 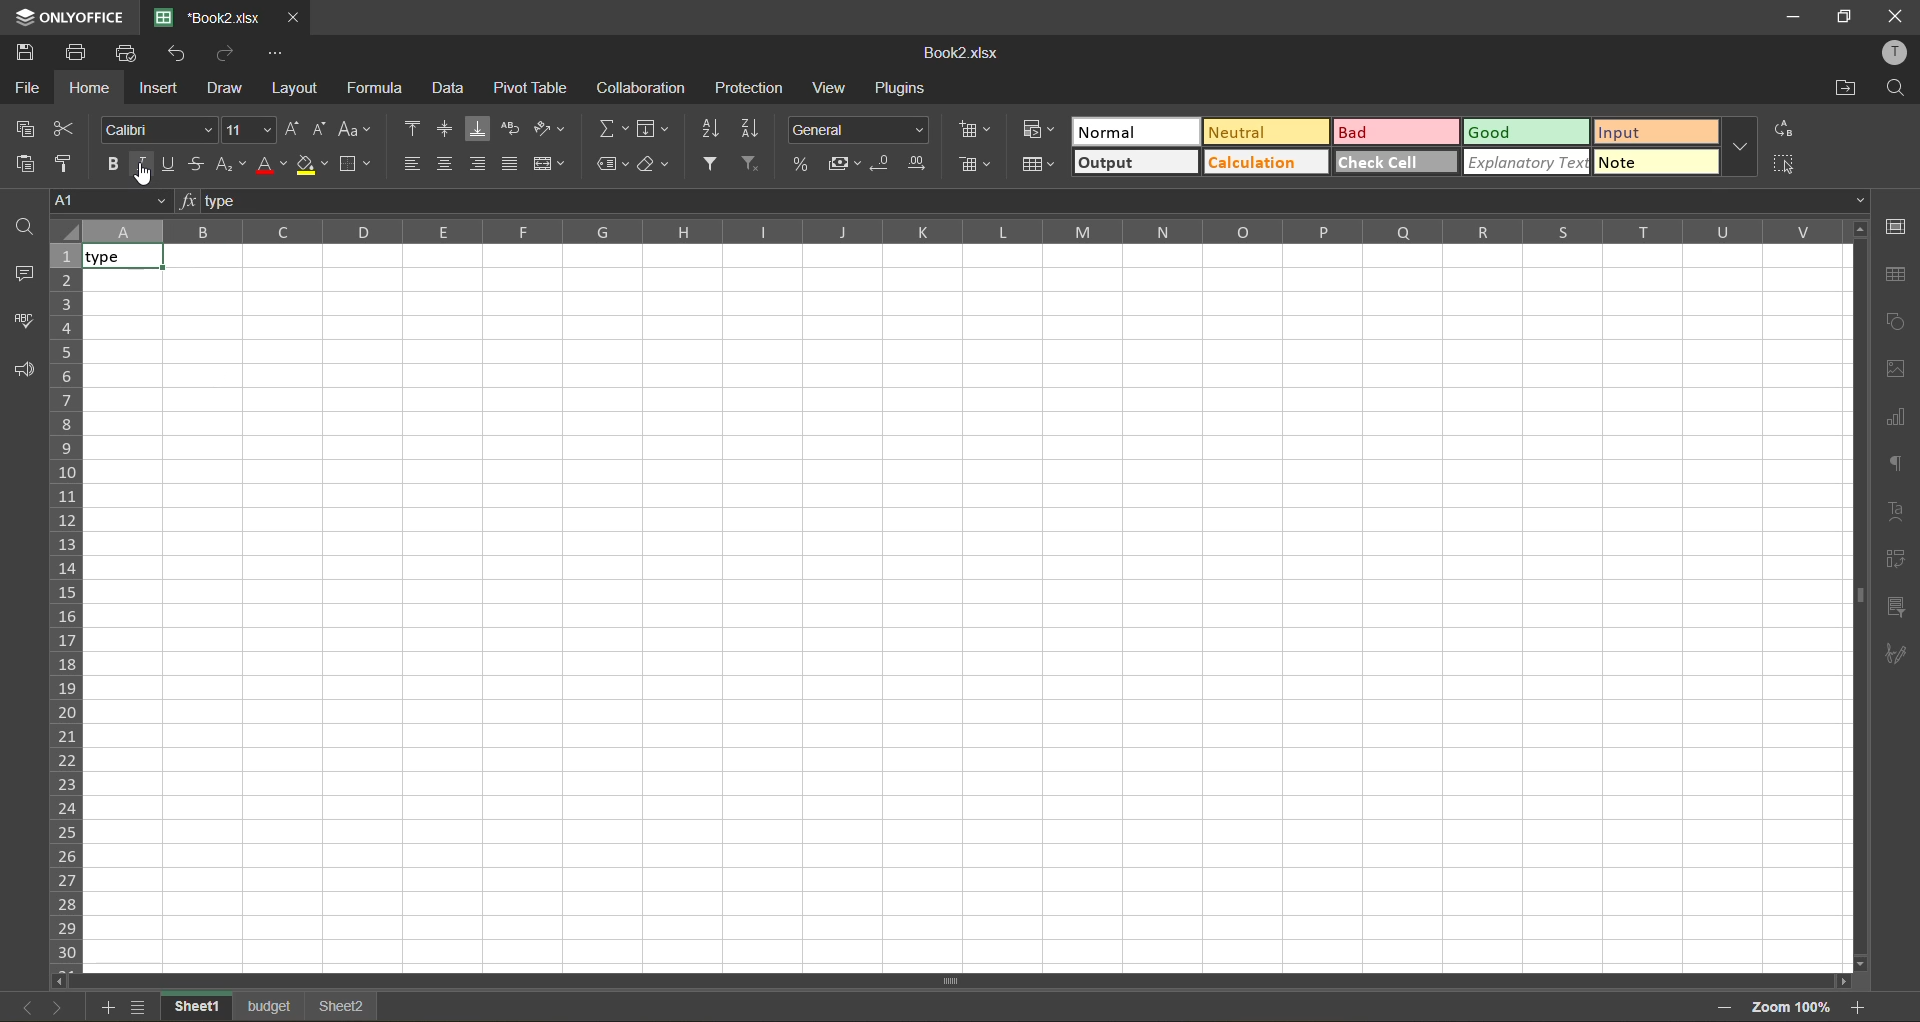 I want to click on layout, so click(x=297, y=91).